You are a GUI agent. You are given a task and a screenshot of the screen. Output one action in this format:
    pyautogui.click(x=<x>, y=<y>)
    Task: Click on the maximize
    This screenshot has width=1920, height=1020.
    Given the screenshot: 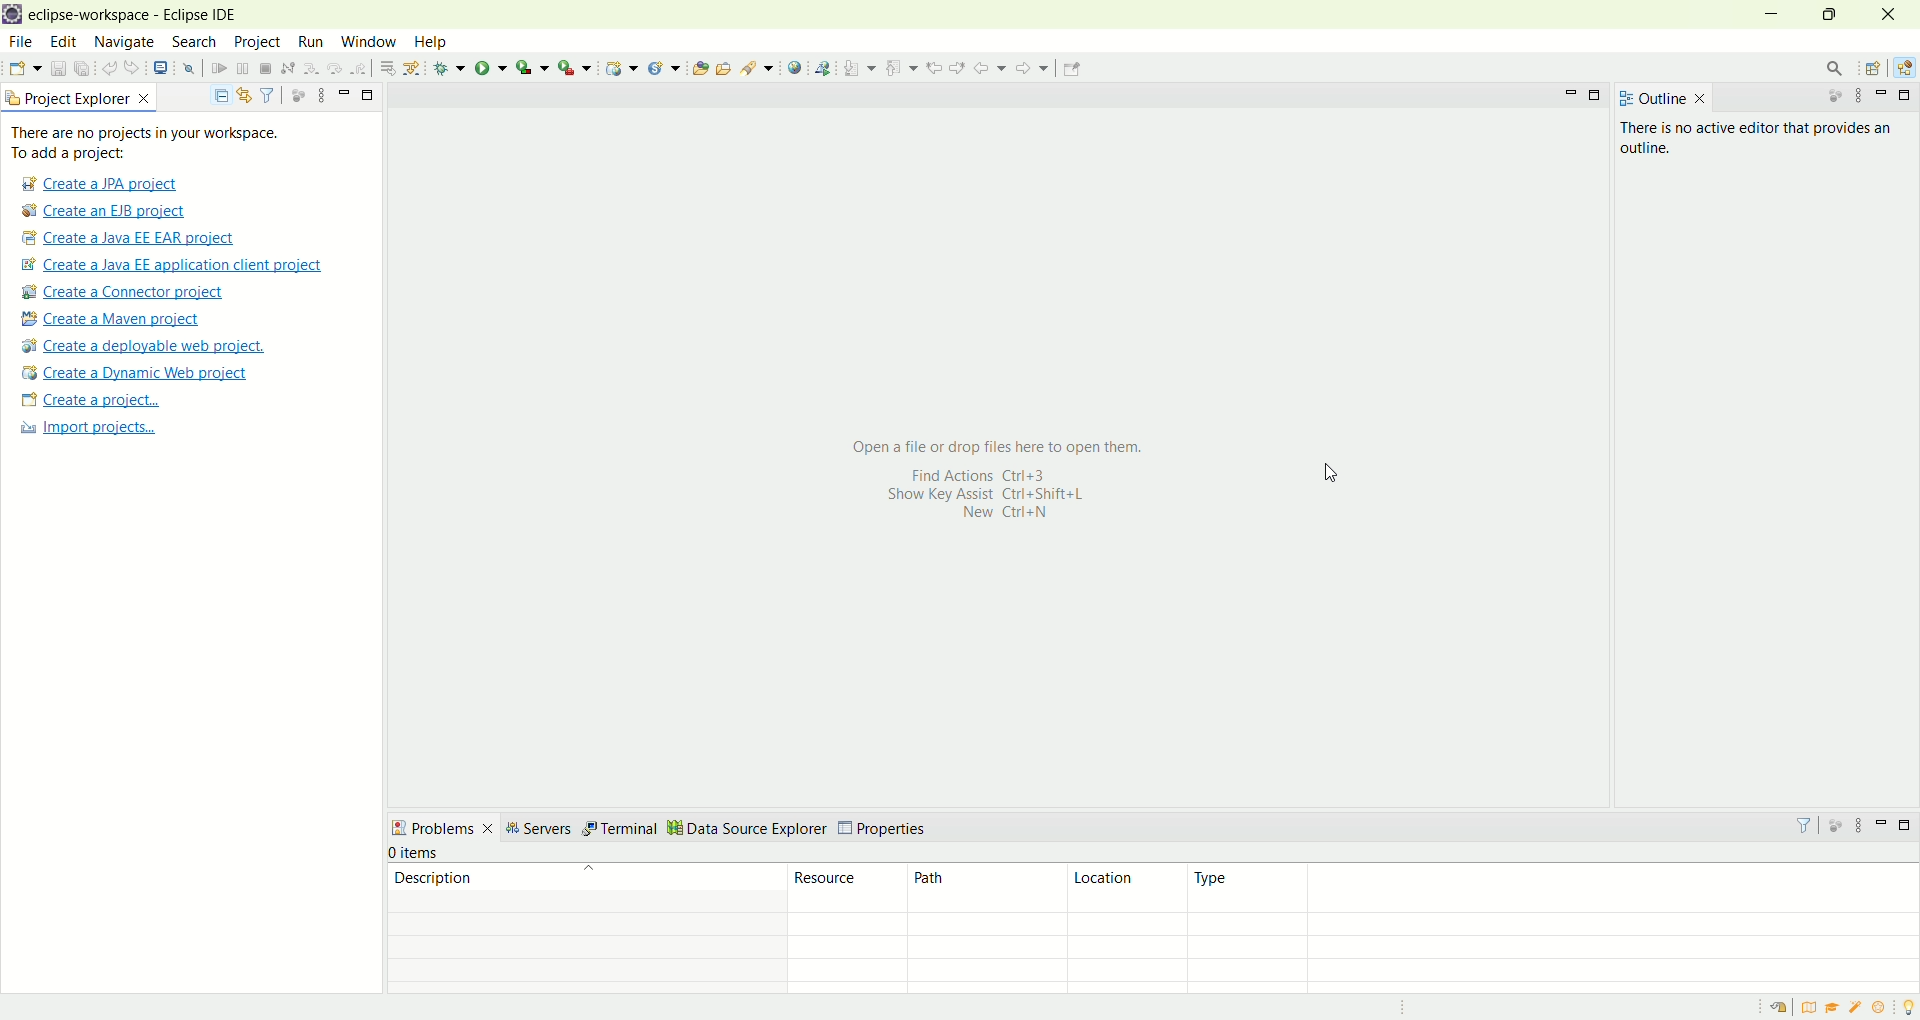 What is the action you would take?
    pyautogui.click(x=369, y=95)
    